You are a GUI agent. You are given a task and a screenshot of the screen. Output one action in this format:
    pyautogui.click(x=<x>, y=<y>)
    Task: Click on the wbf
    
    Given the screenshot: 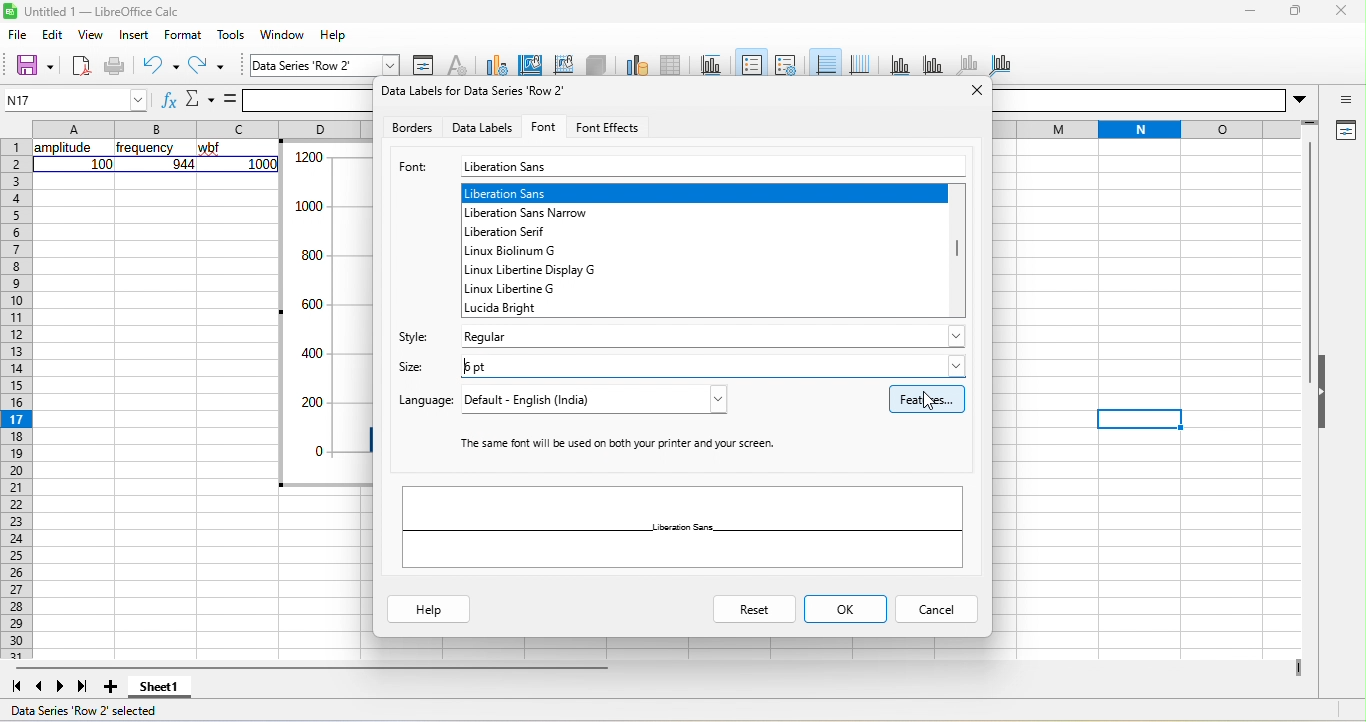 What is the action you would take?
    pyautogui.click(x=214, y=149)
    